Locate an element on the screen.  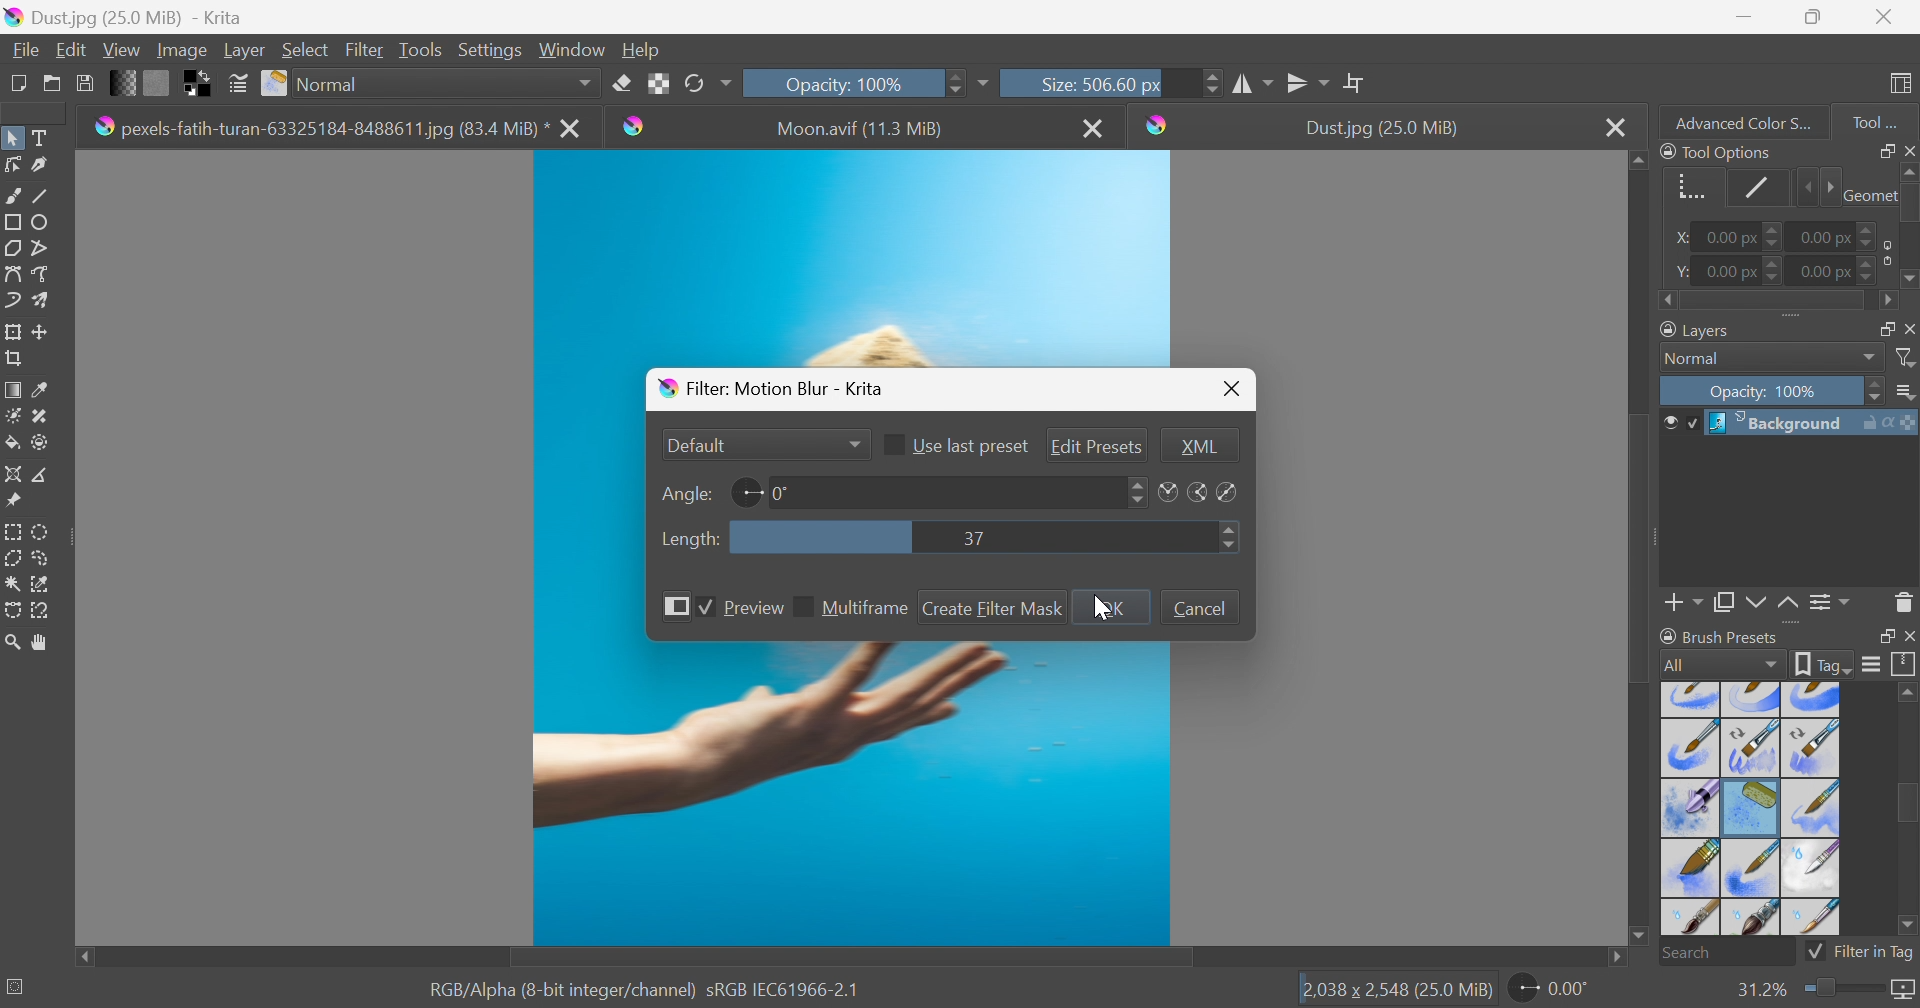
Storage resources is located at coordinates (1904, 665).